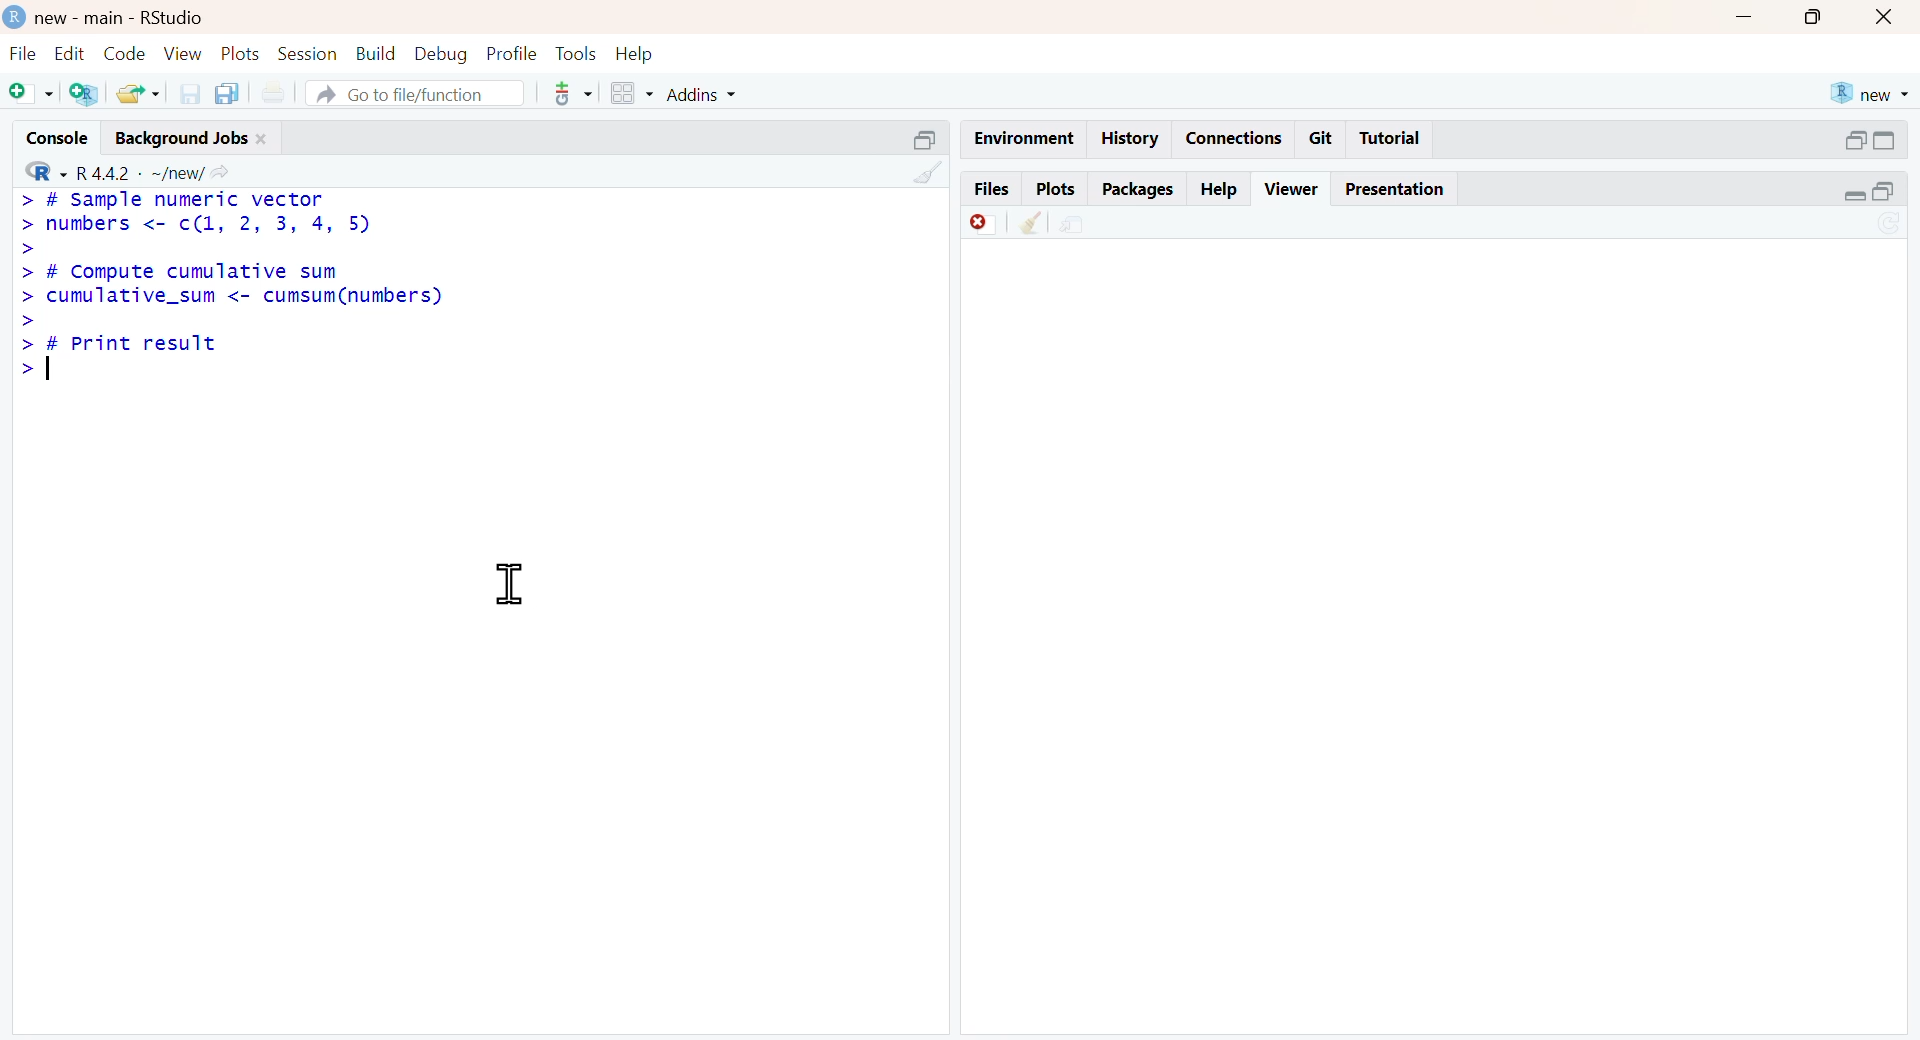 The image size is (1920, 1040). I want to click on help, so click(635, 53).